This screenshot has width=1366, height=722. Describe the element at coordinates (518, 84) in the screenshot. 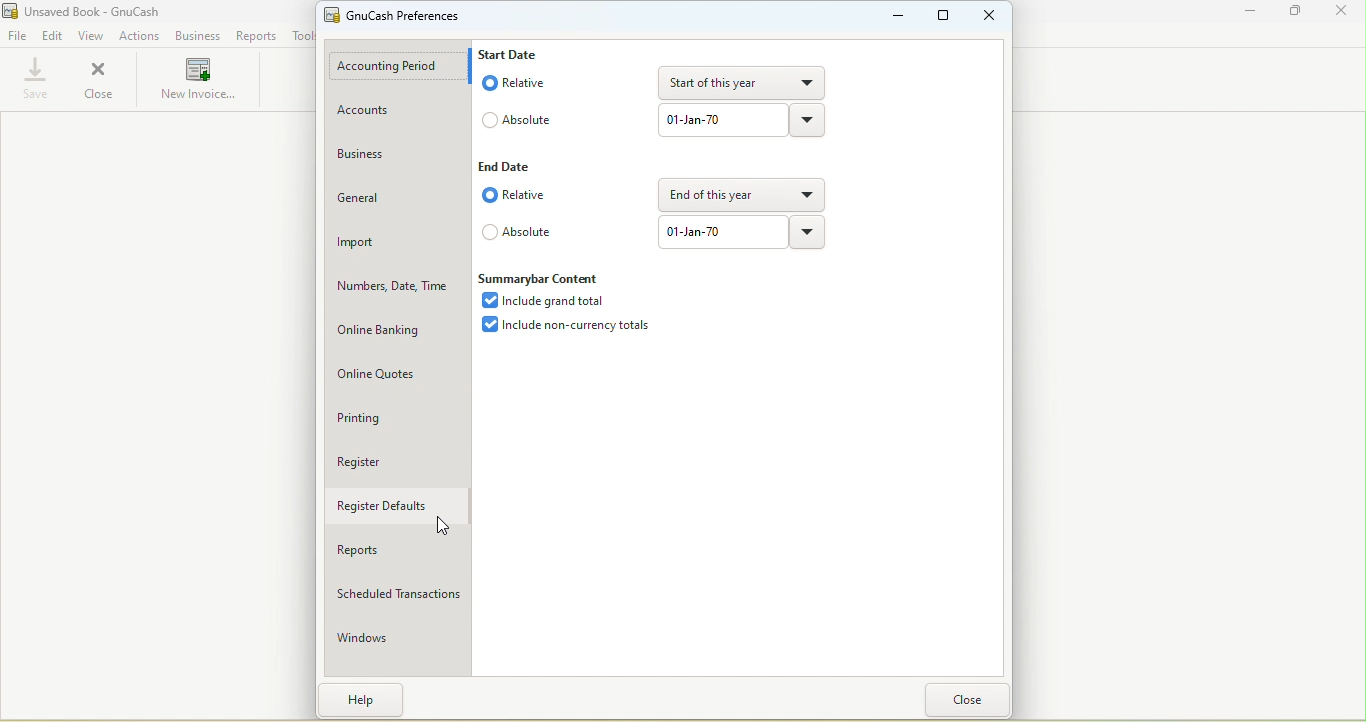

I see `Relative ` at that location.